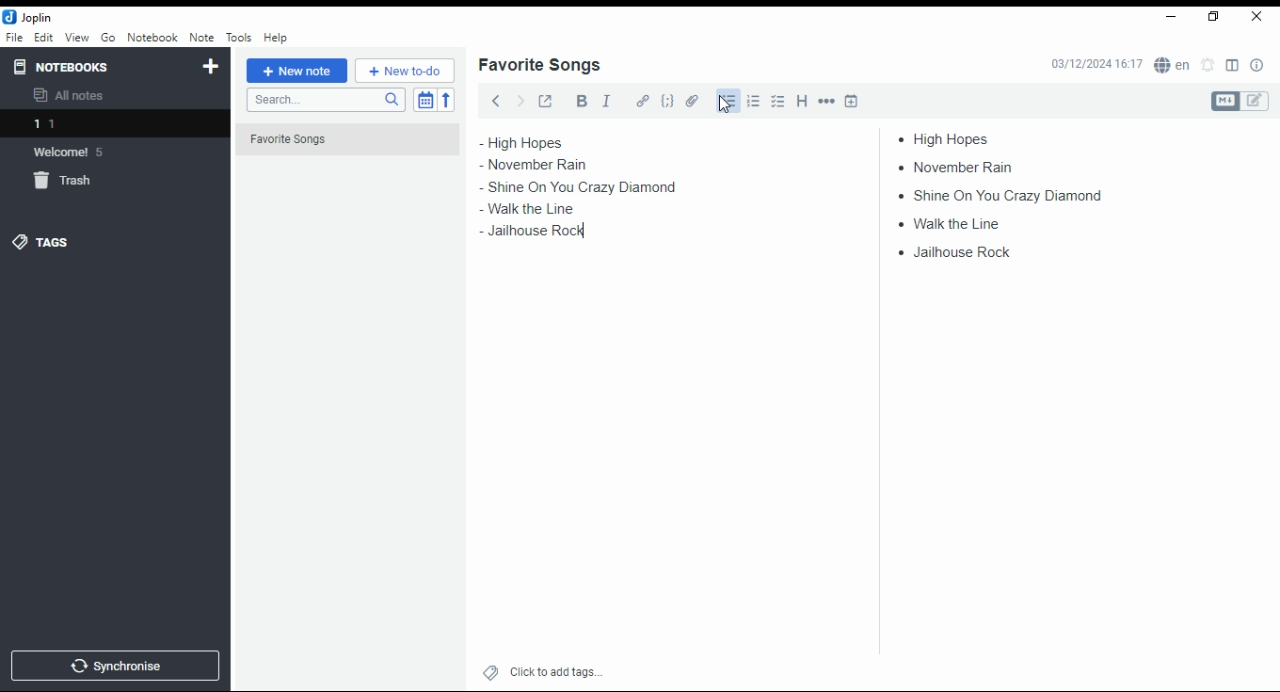  I want to click on tools, so click(240, 38).